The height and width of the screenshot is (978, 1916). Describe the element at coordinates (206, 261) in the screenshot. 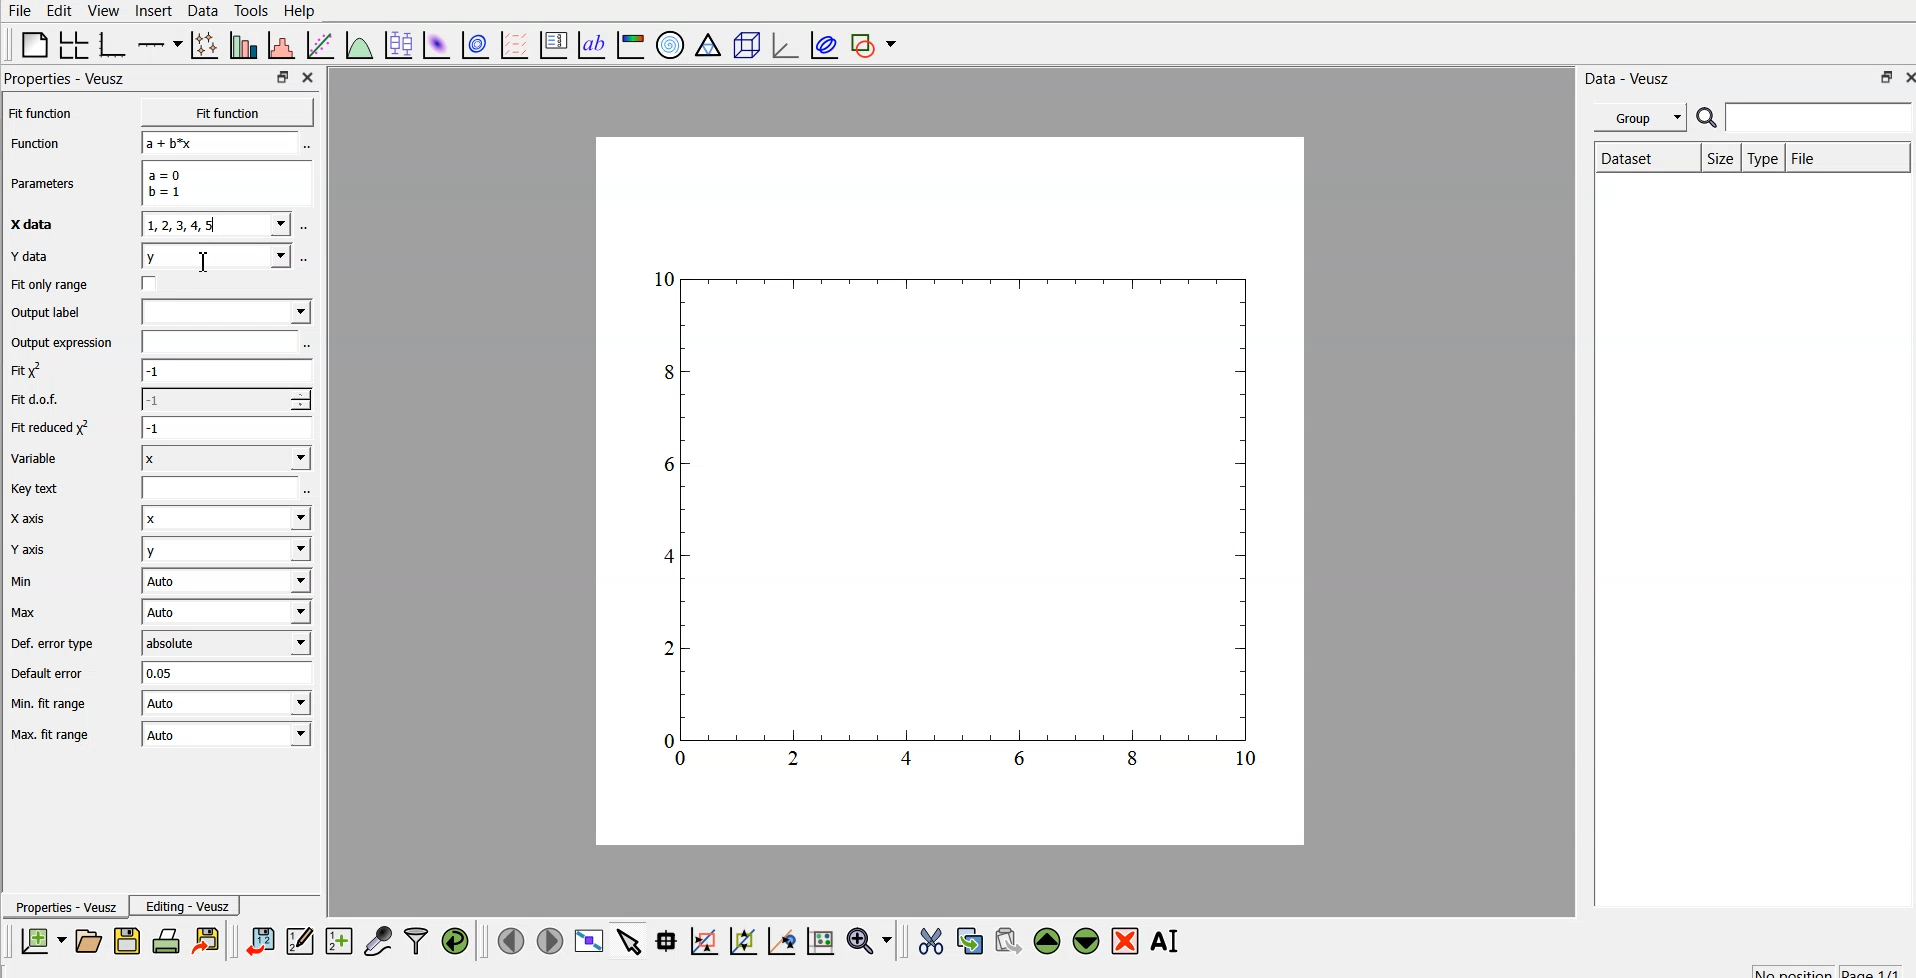

I see `cursor` at that location.